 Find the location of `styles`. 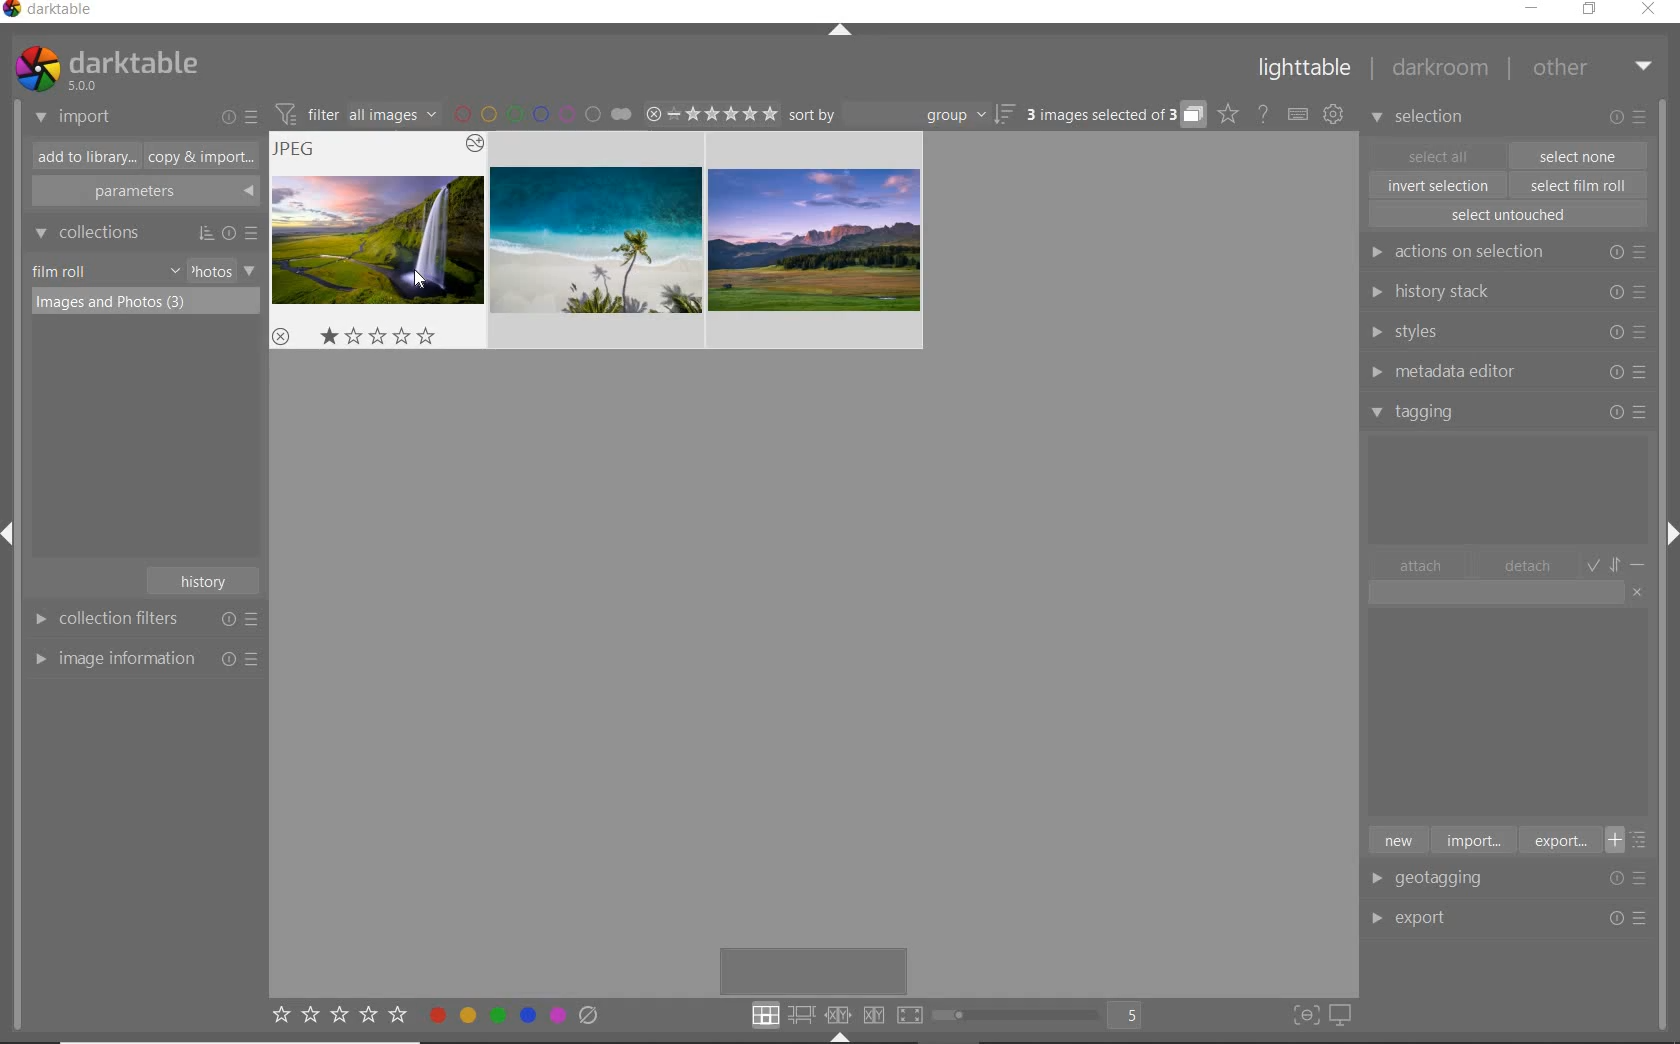

styles is located at coordinates (1506, 333).